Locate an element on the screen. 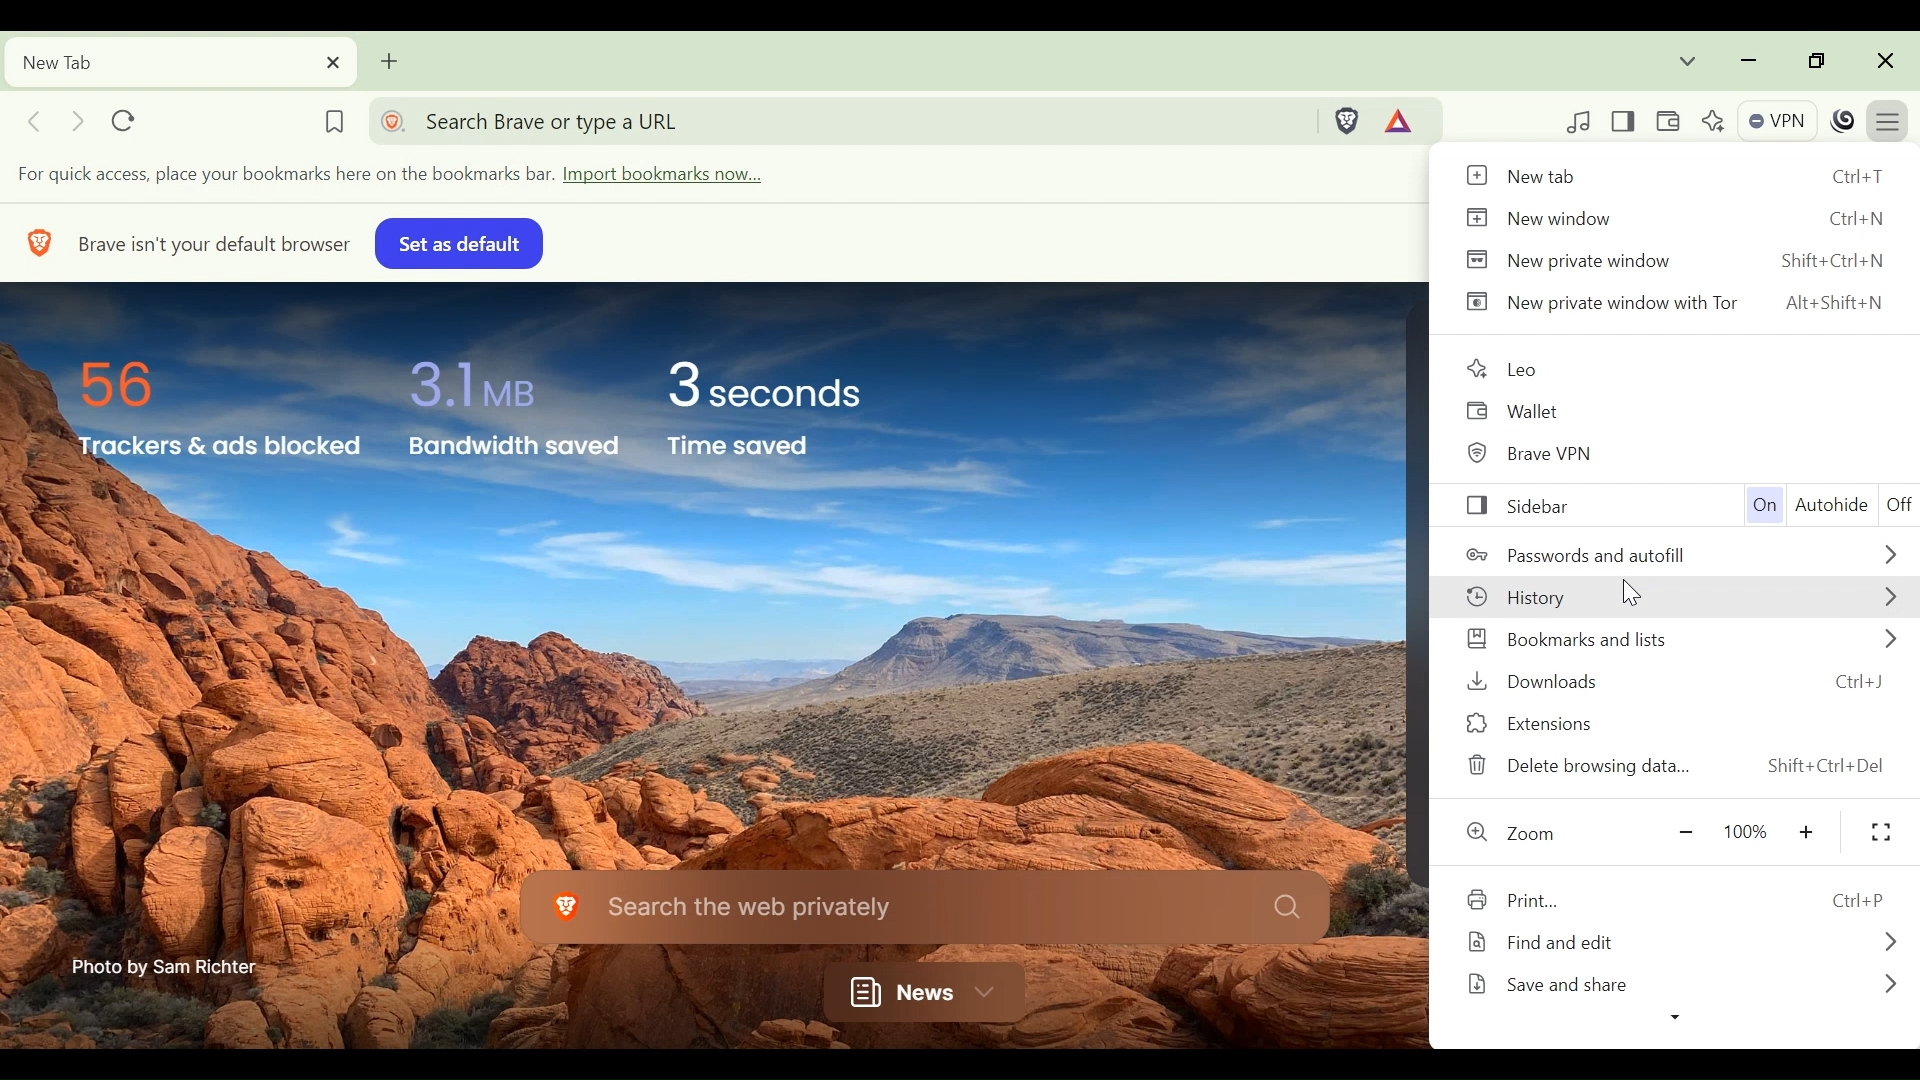 The image size is (1920, 1080). 3 seconds is located at coordinates (779, 385).